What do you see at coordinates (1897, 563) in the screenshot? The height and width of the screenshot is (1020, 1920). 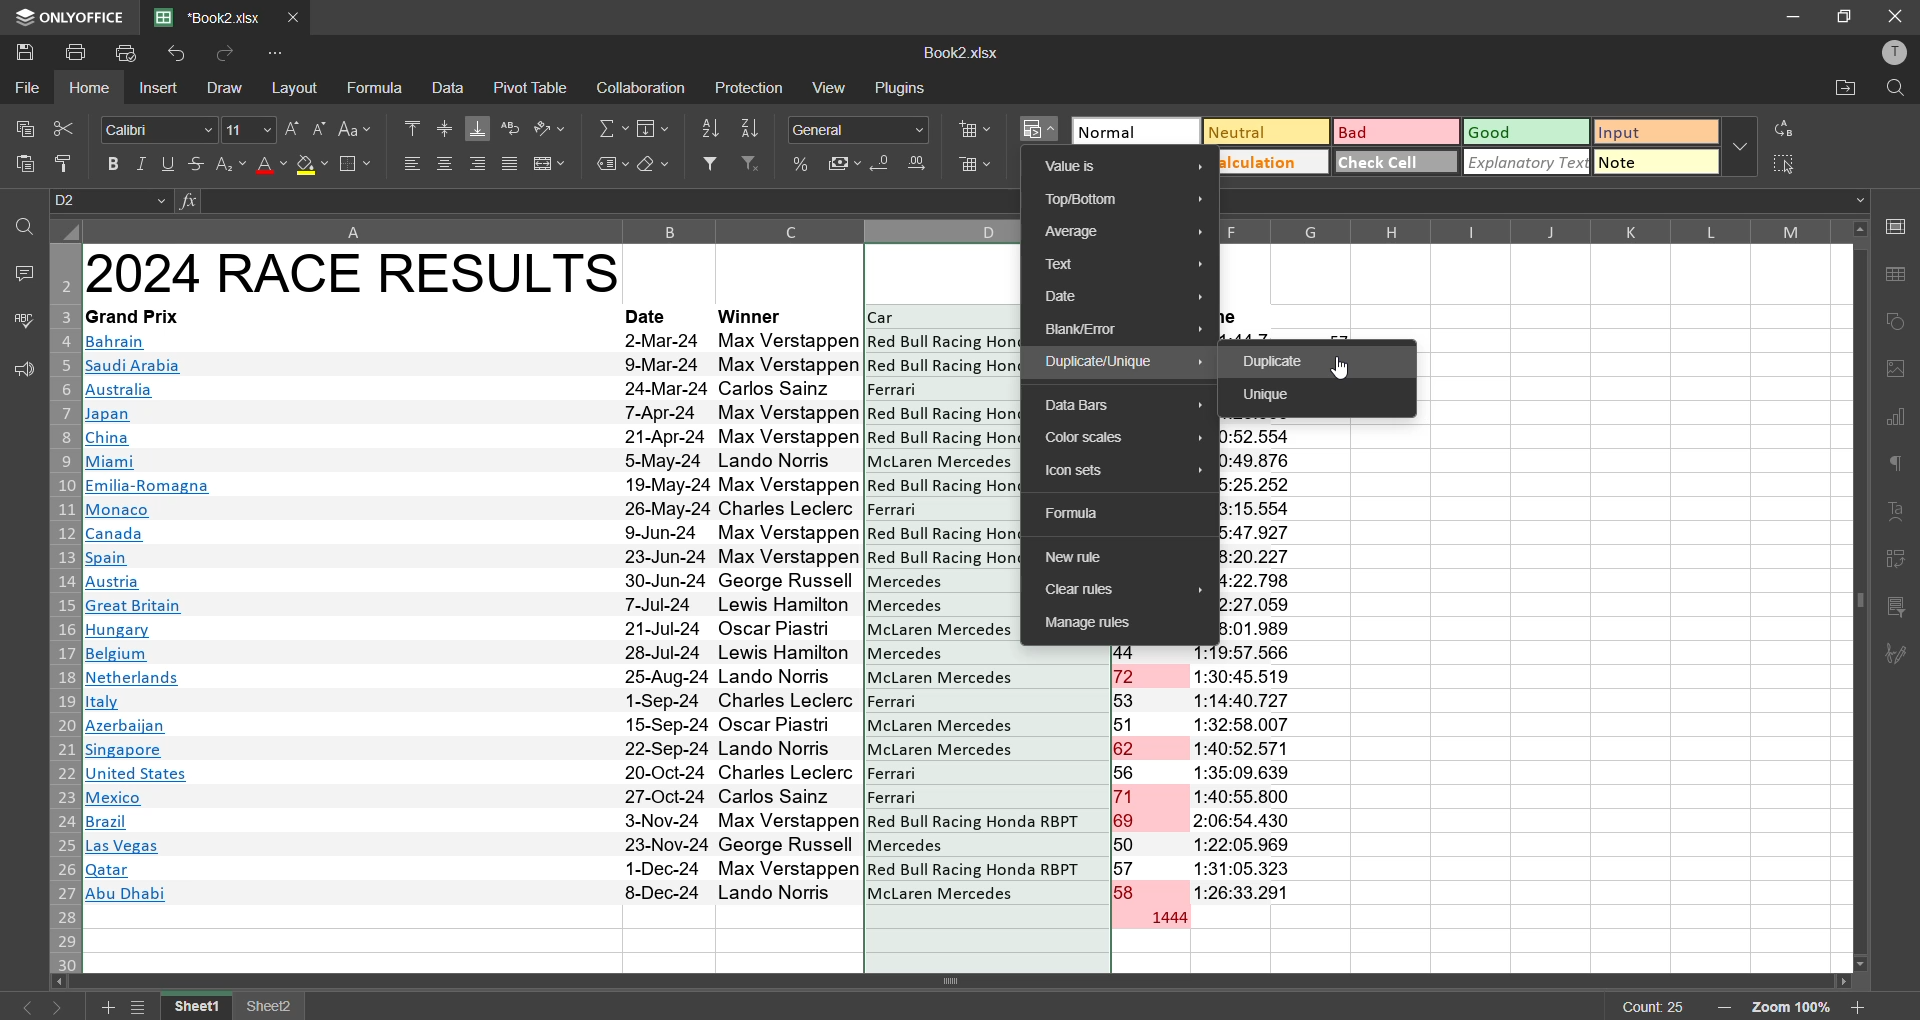 I see `pivot table` at bounding box center [1897, 563].